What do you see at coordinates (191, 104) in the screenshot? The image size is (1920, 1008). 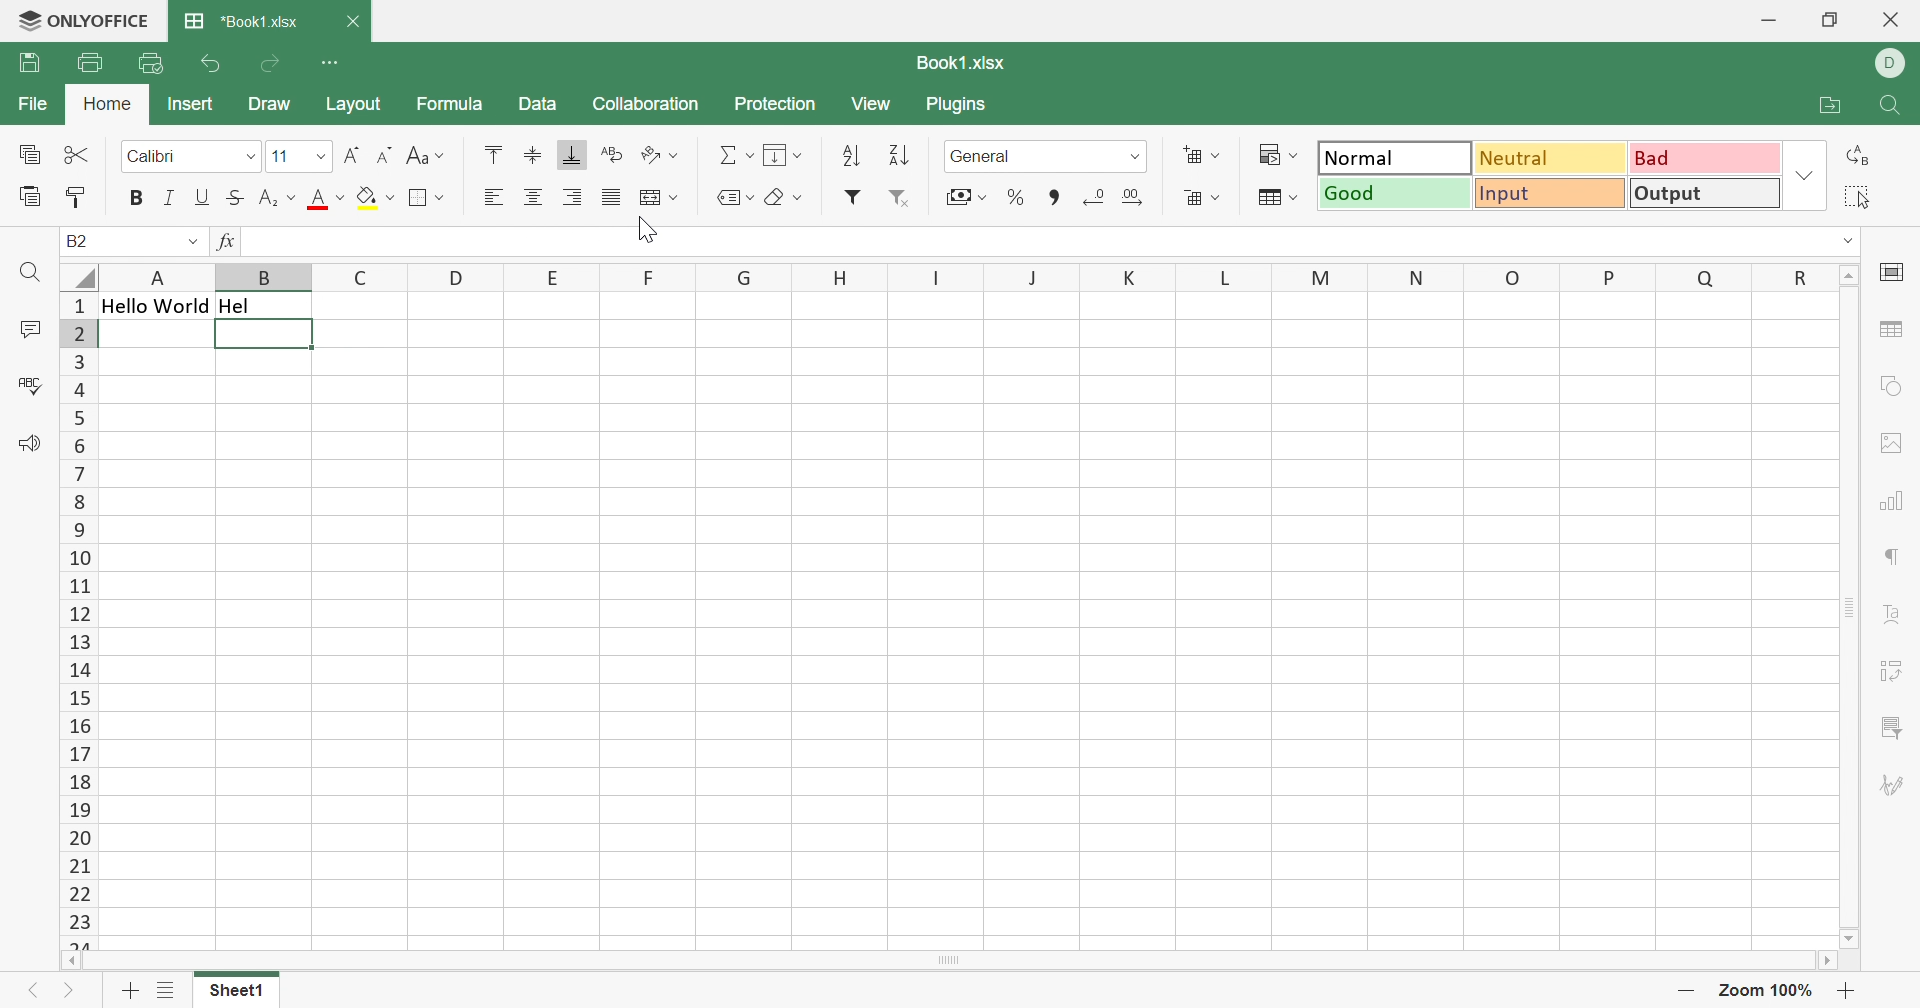 I see `Insert` at bounding box center [191, 104].